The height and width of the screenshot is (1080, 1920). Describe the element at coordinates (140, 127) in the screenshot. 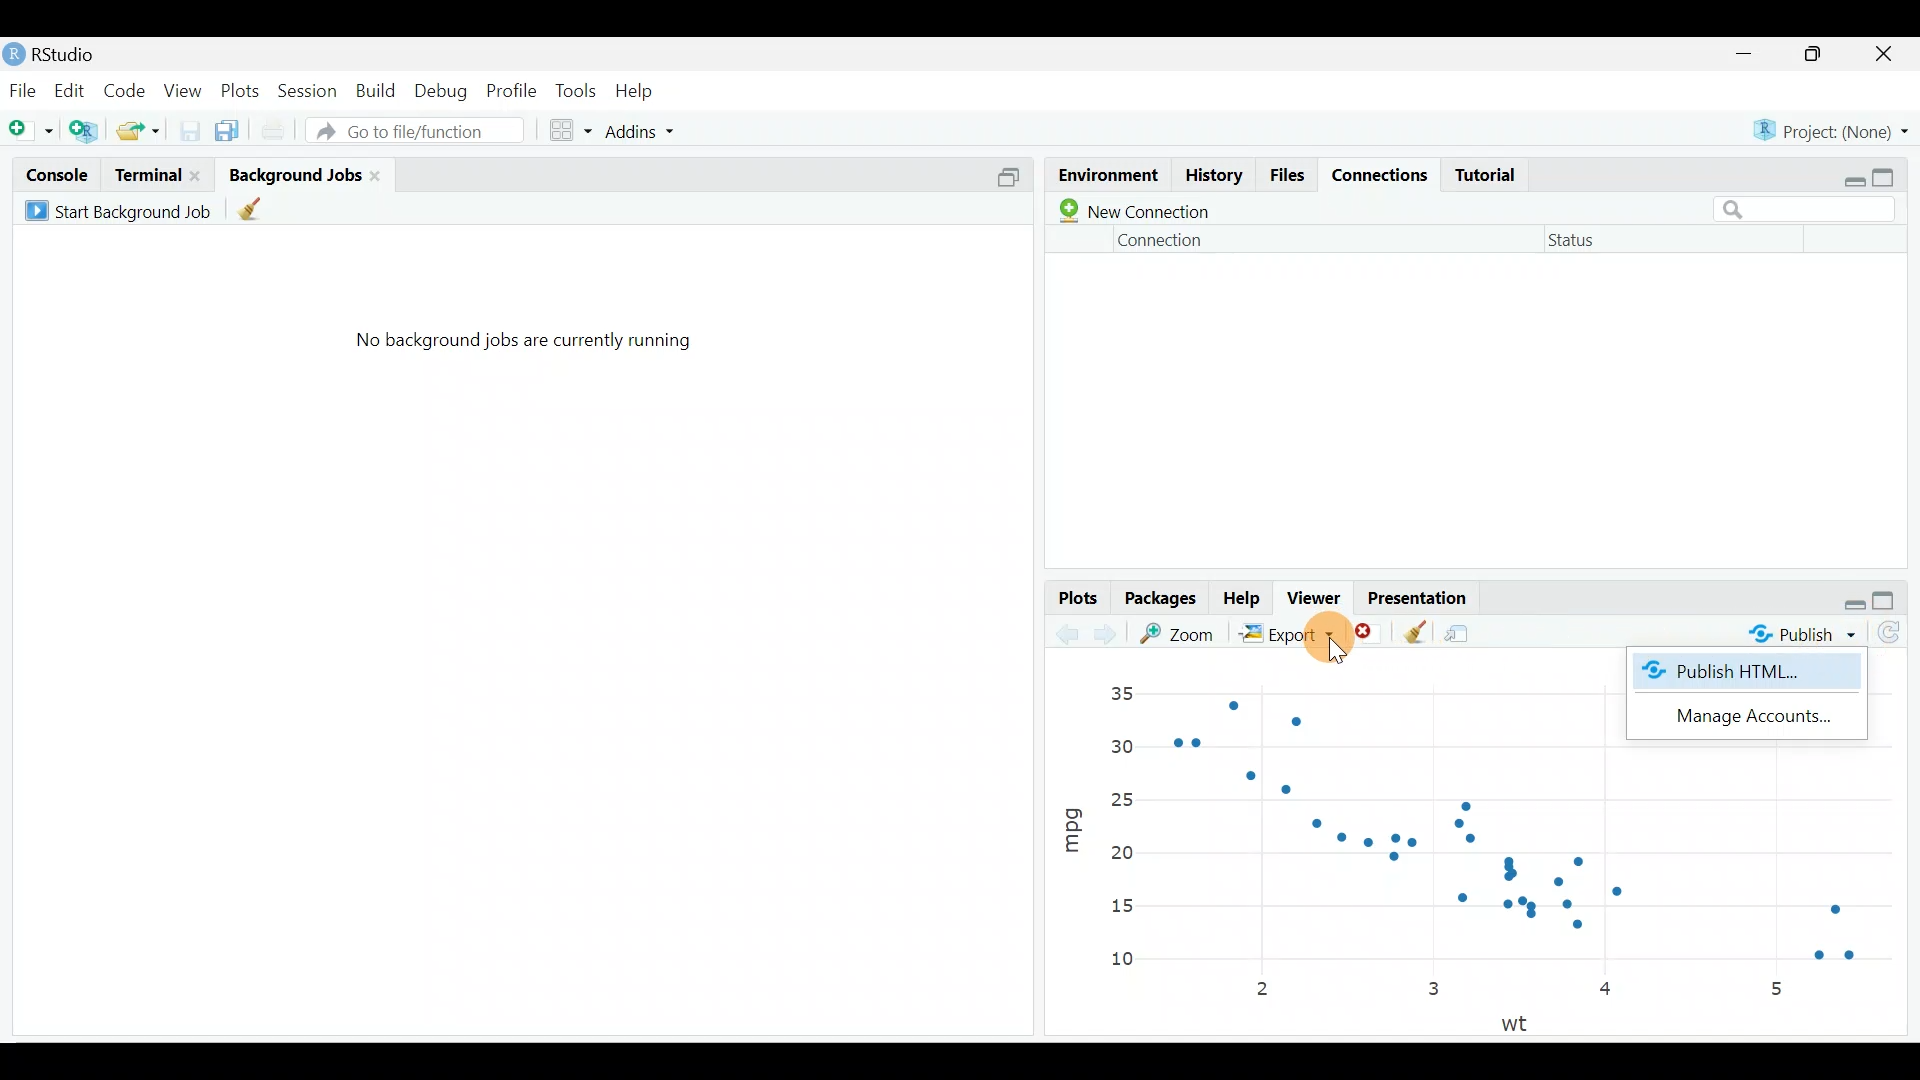

I see `open an existing file` at that location.